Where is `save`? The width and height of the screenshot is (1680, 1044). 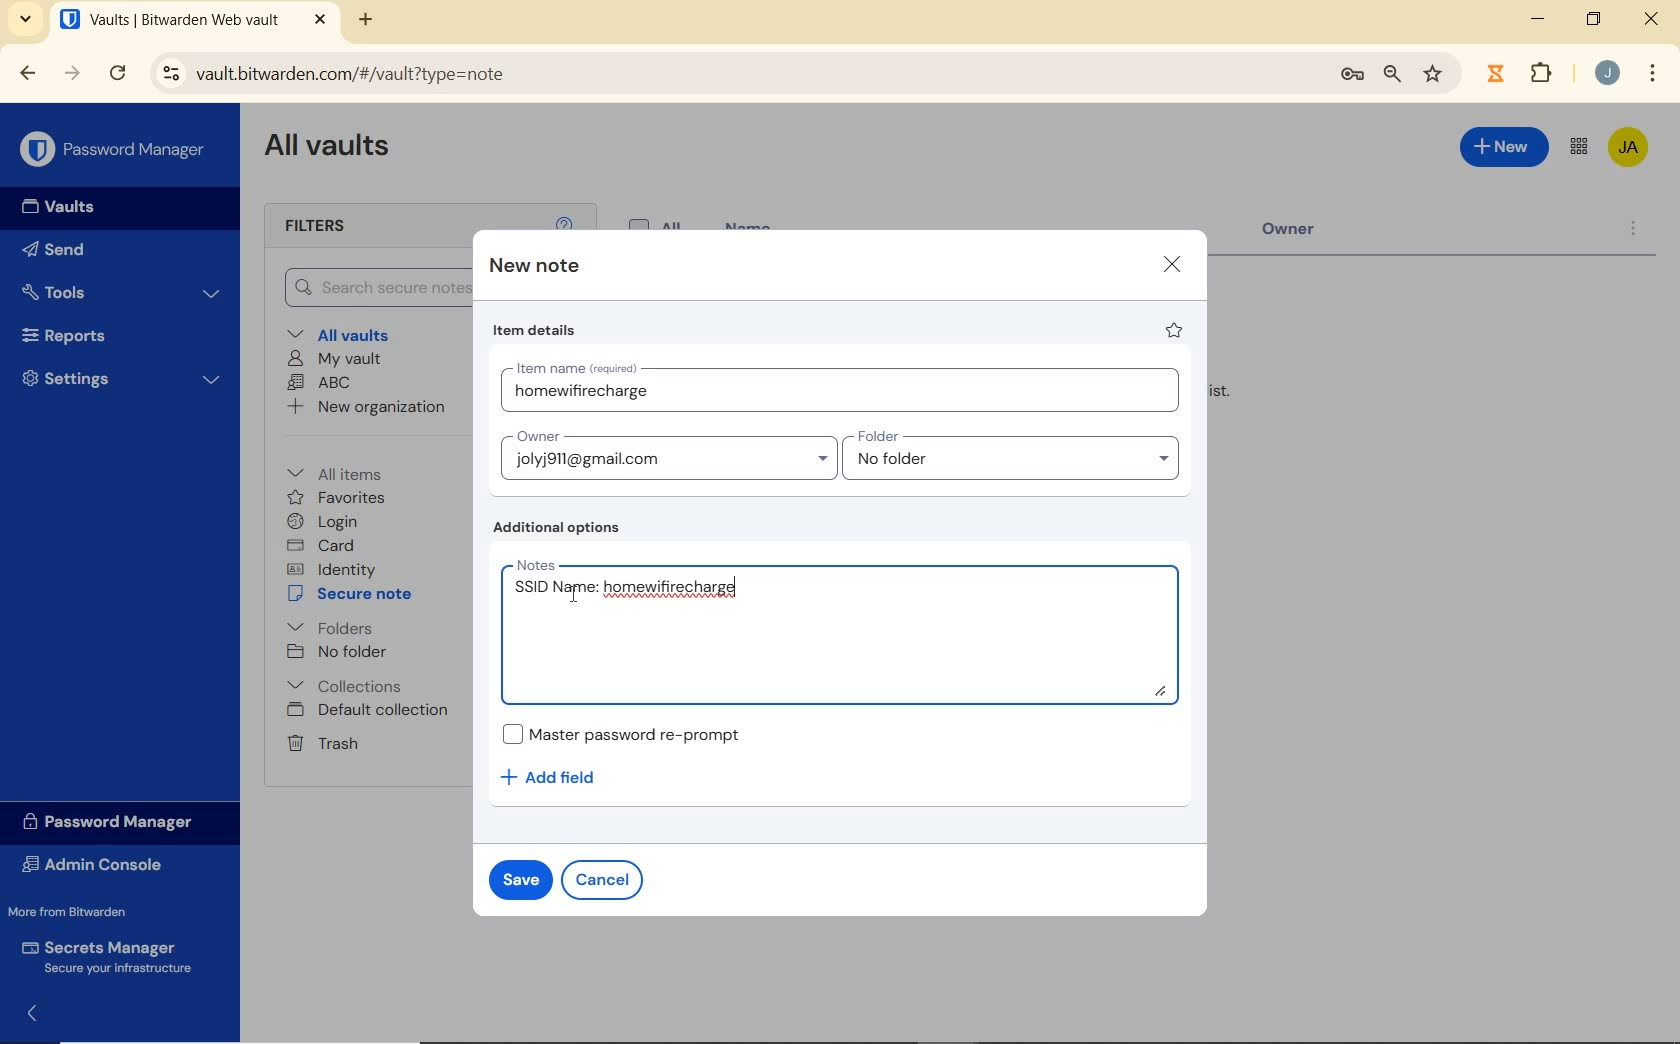 save is located at coordinates (519, 878).